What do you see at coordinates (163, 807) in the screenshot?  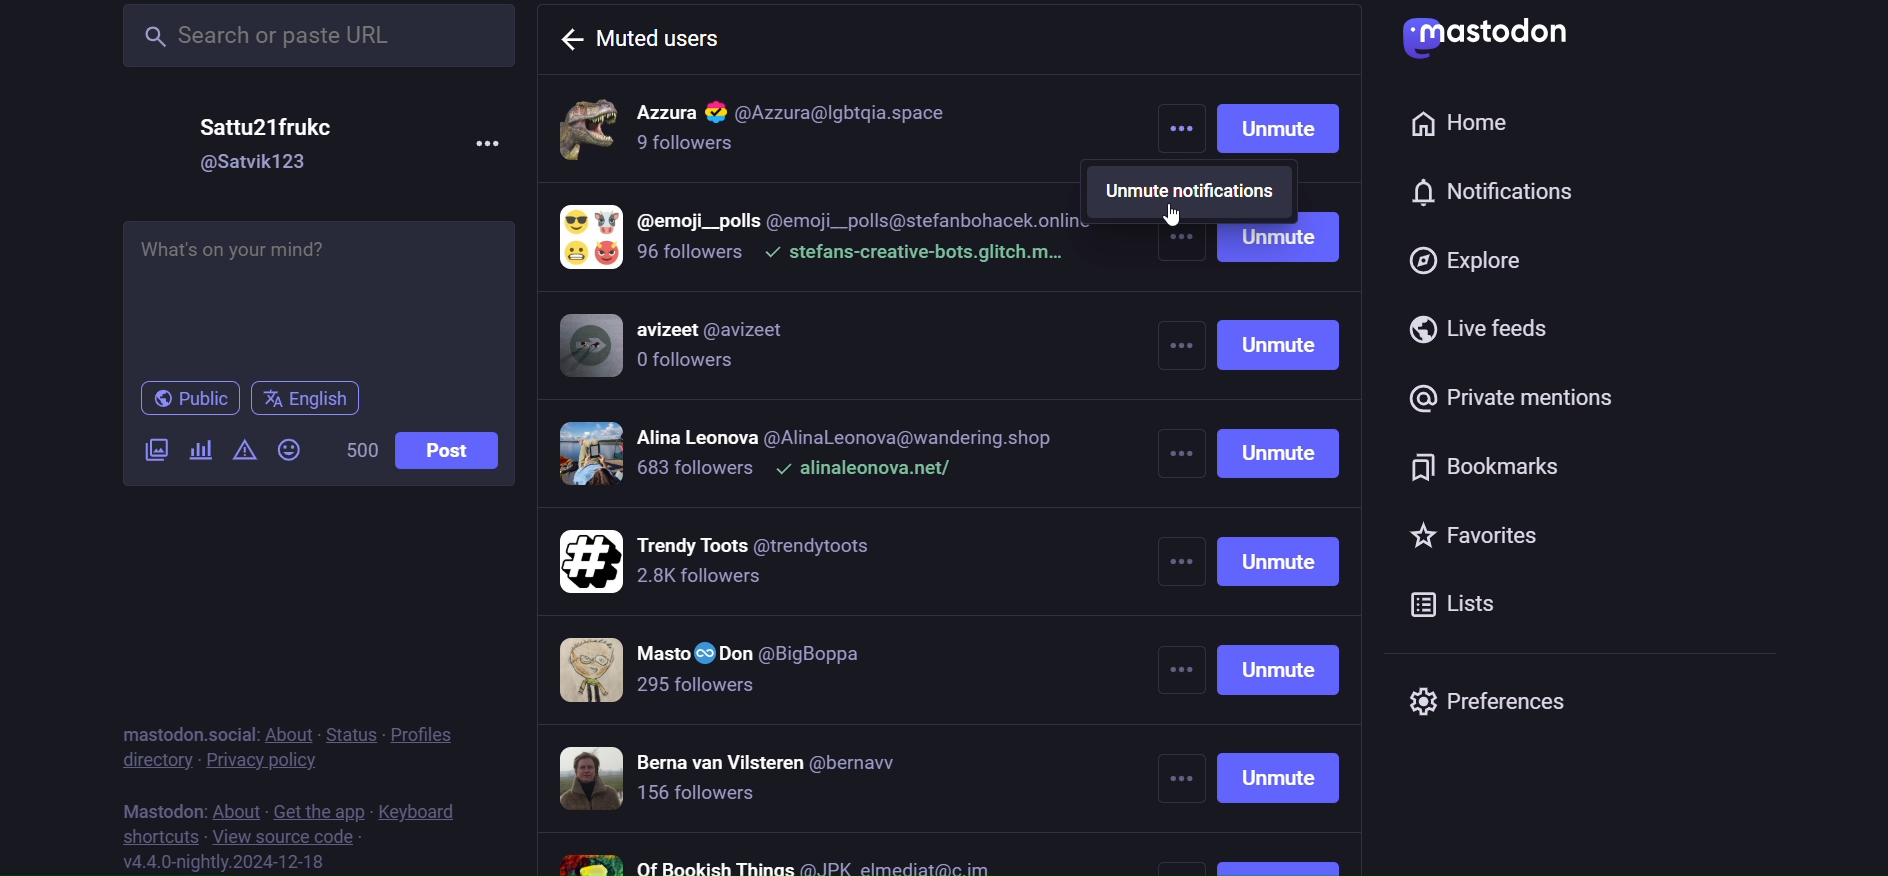 I see `mastodon` at bounding box center [163, 807].